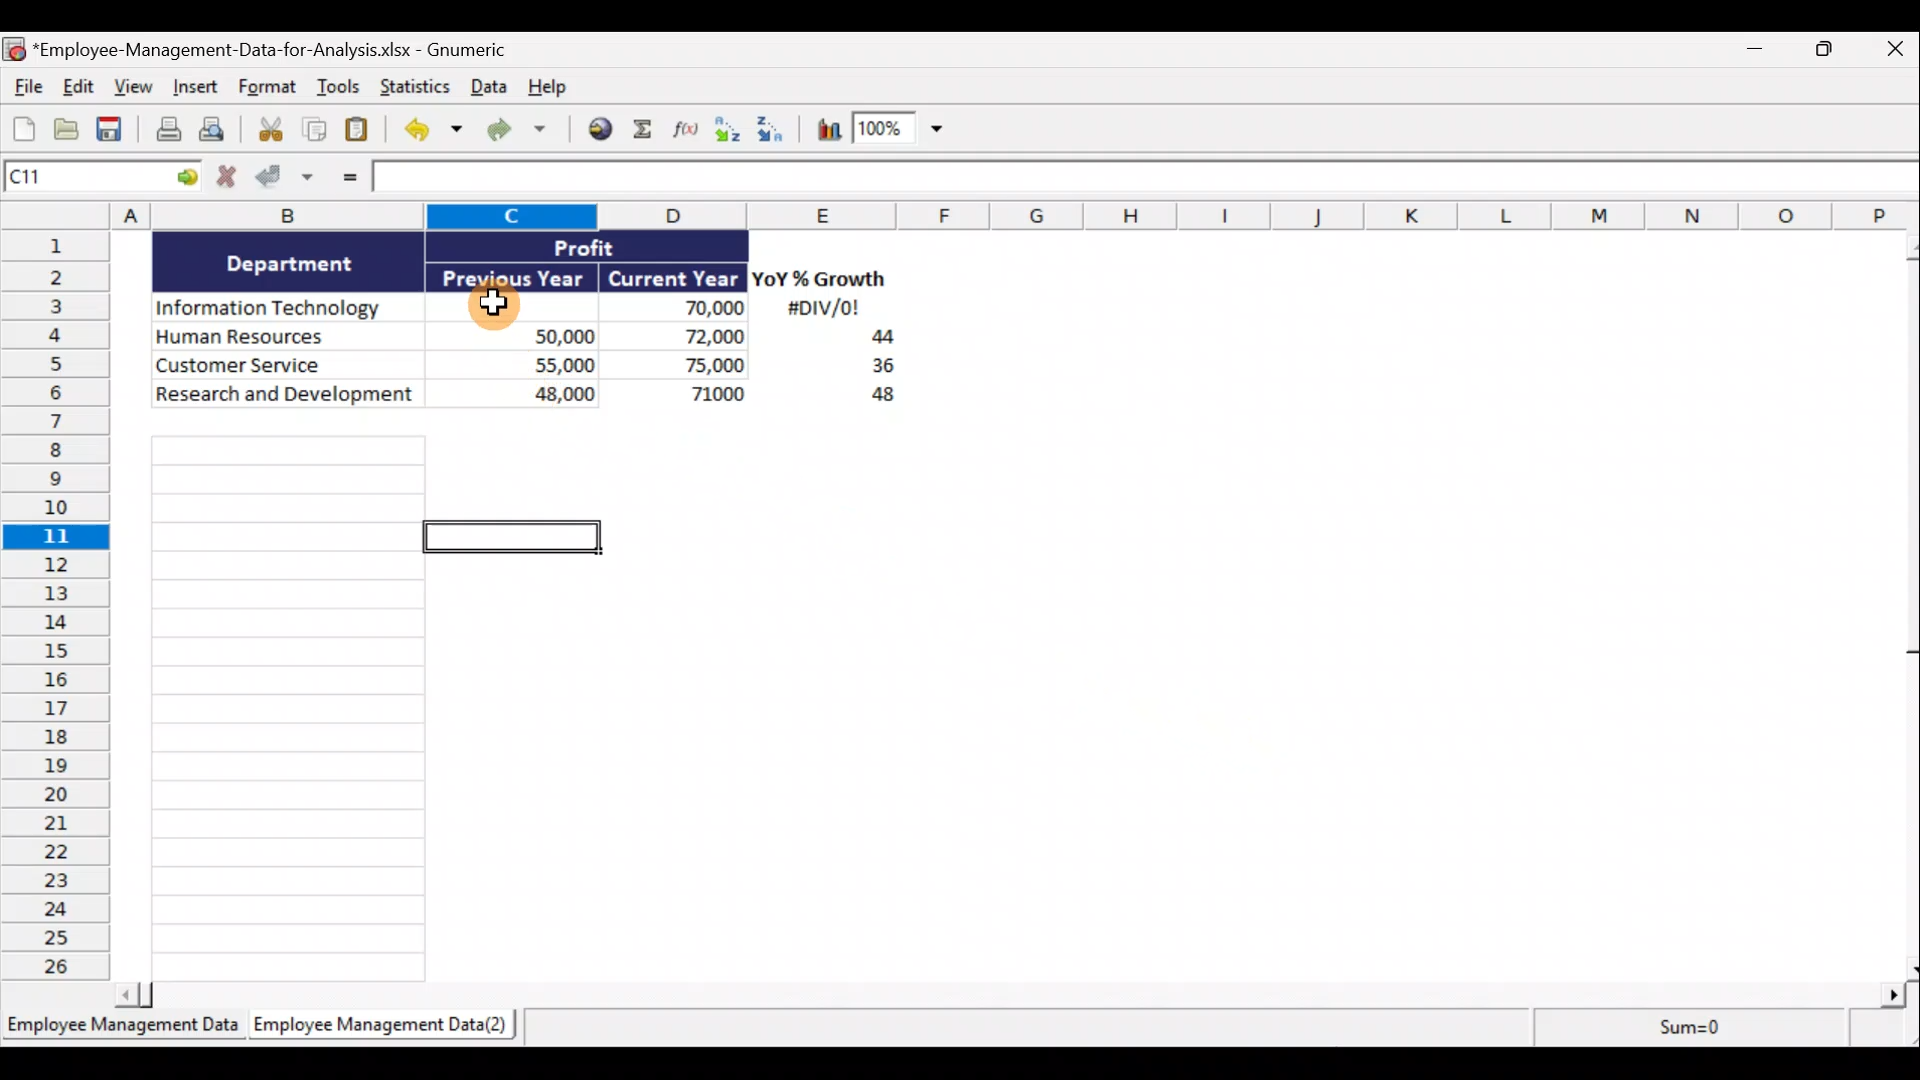 This screenshot has width=1920, height=1080. Describe the element at coordinates (77, 88) in the screenshot. I see `Edit` at that location.